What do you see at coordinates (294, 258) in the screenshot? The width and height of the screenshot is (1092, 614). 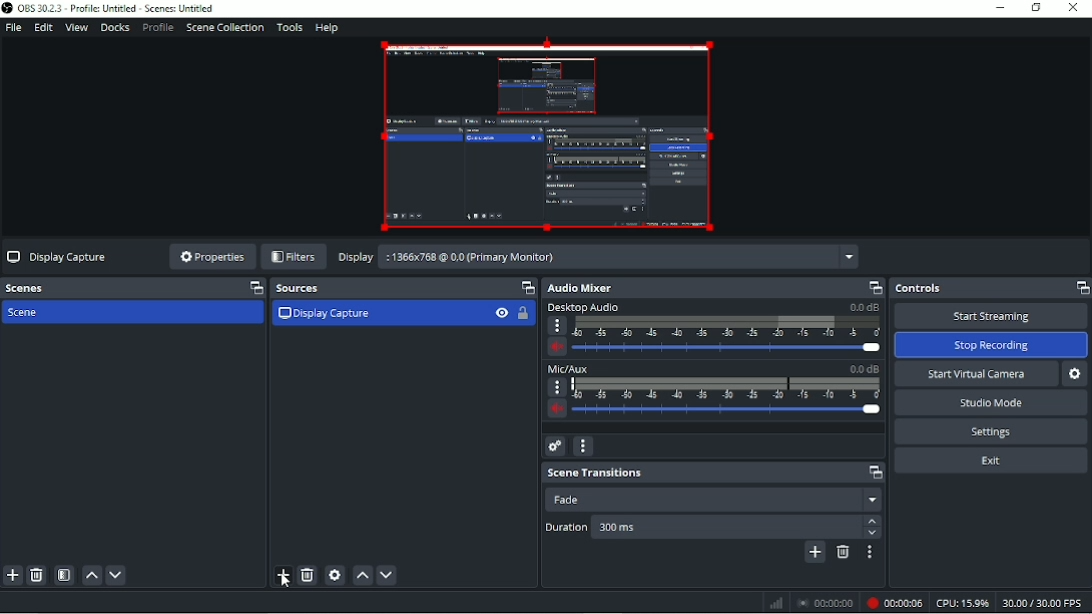 I see `Filters` at bounding box center [294, 258].